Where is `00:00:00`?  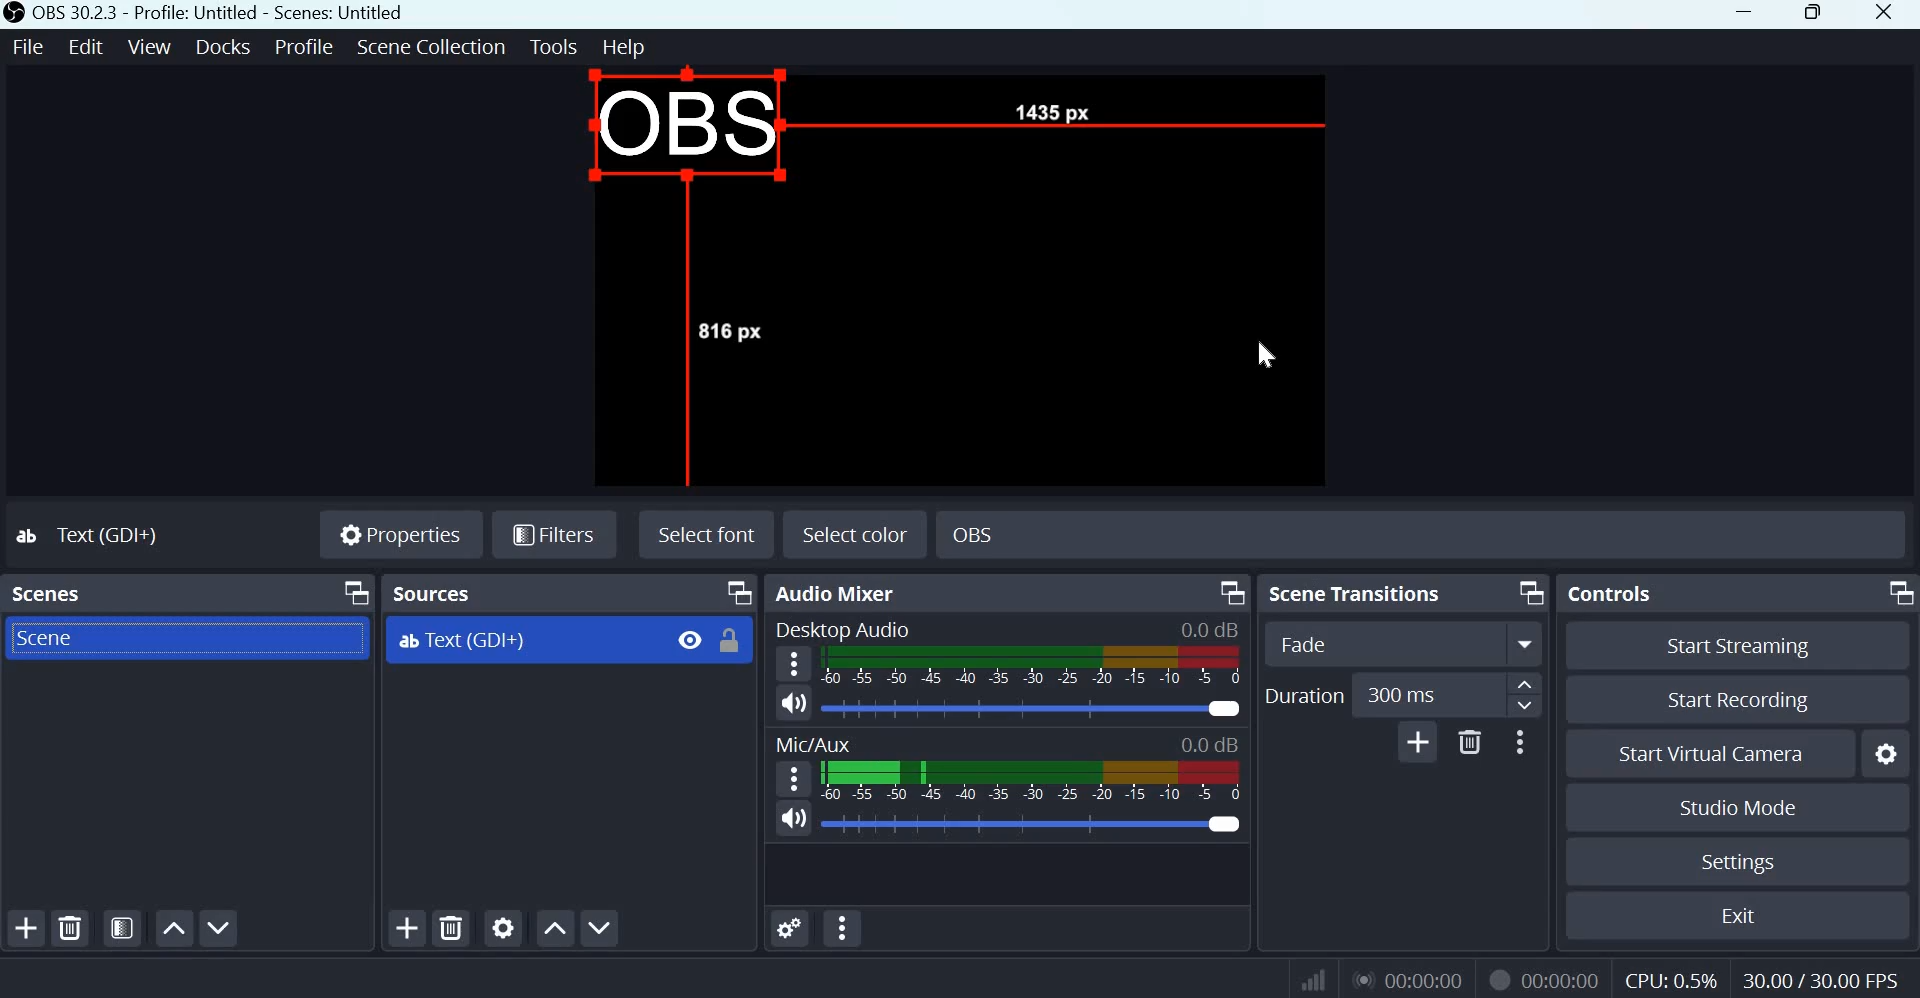 00:00:00 is located at coordinates (1405, 979).